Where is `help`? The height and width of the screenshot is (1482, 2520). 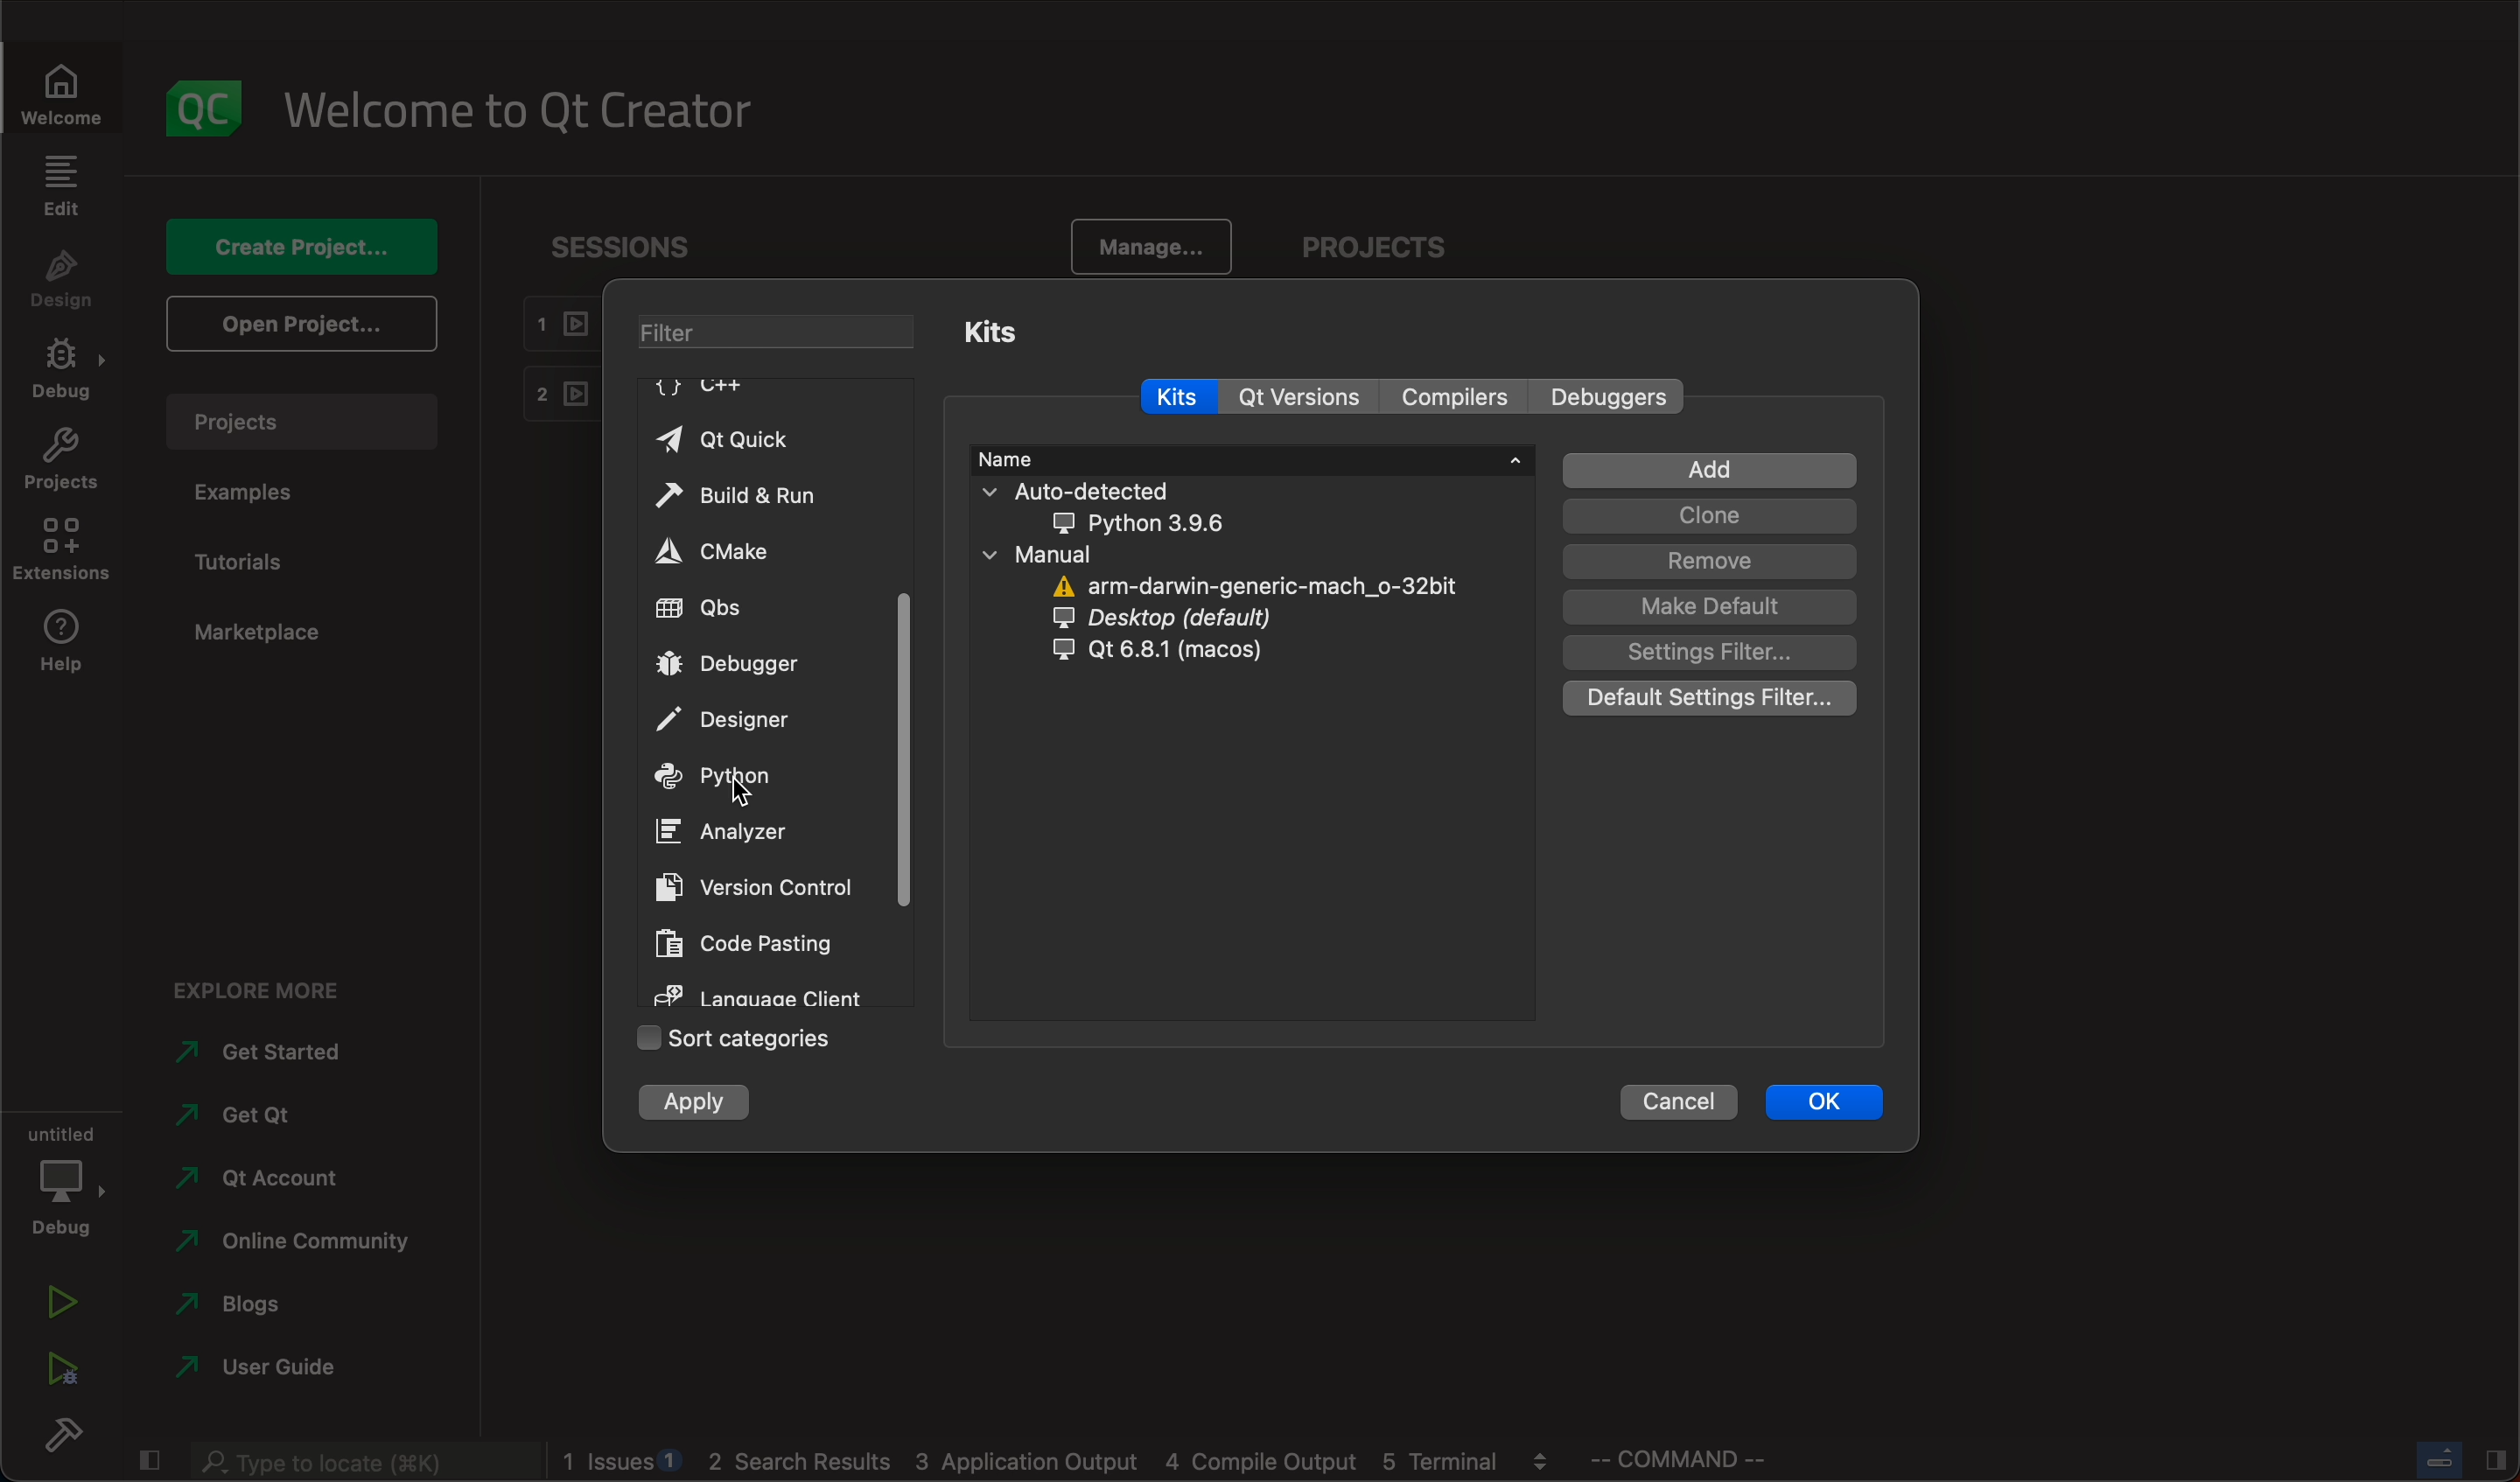 help is located at coordinates (59, 640).